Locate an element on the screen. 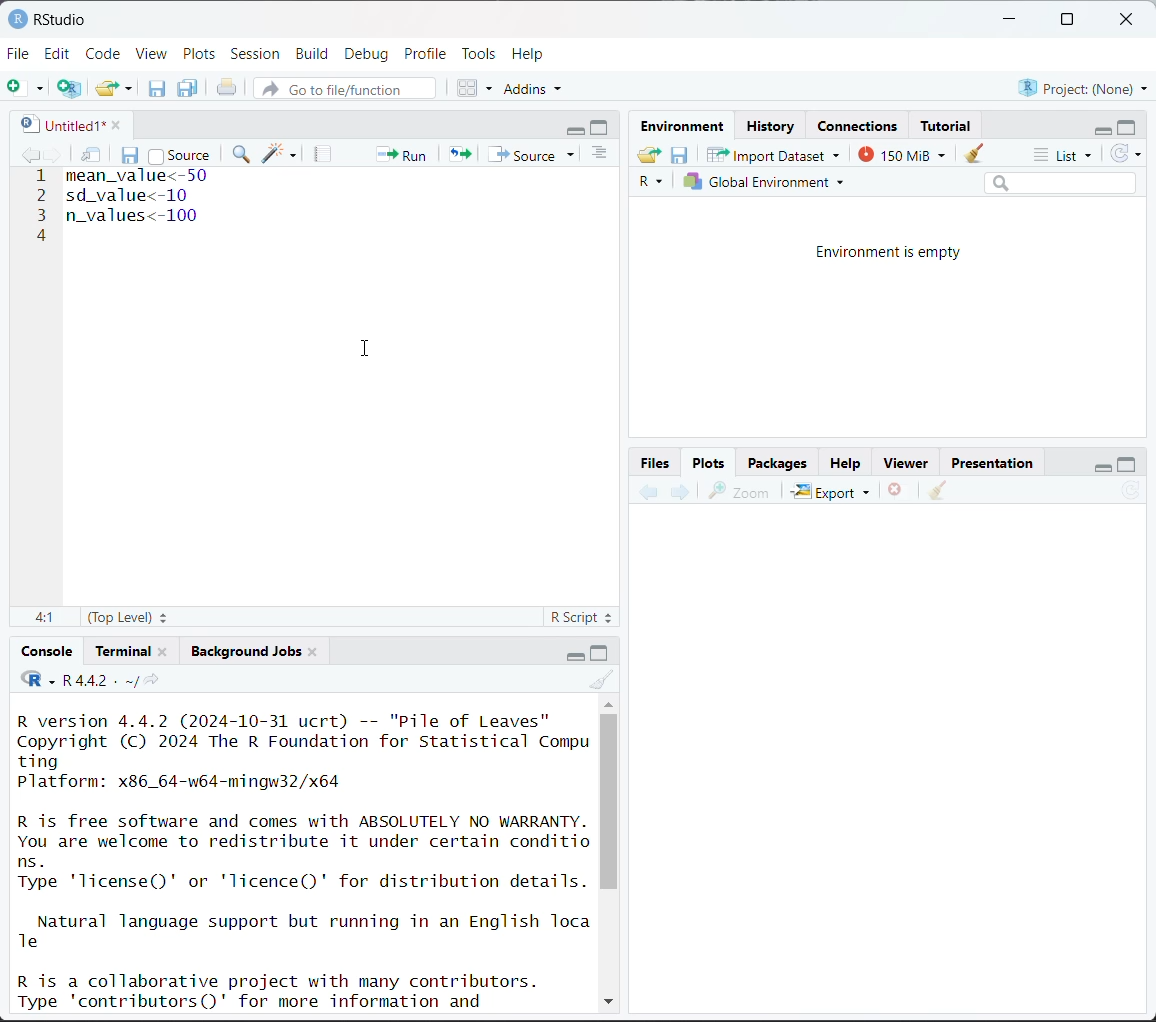 This screenshot has width=1156, height=1022. Connections is located at coordinates (860, 126).